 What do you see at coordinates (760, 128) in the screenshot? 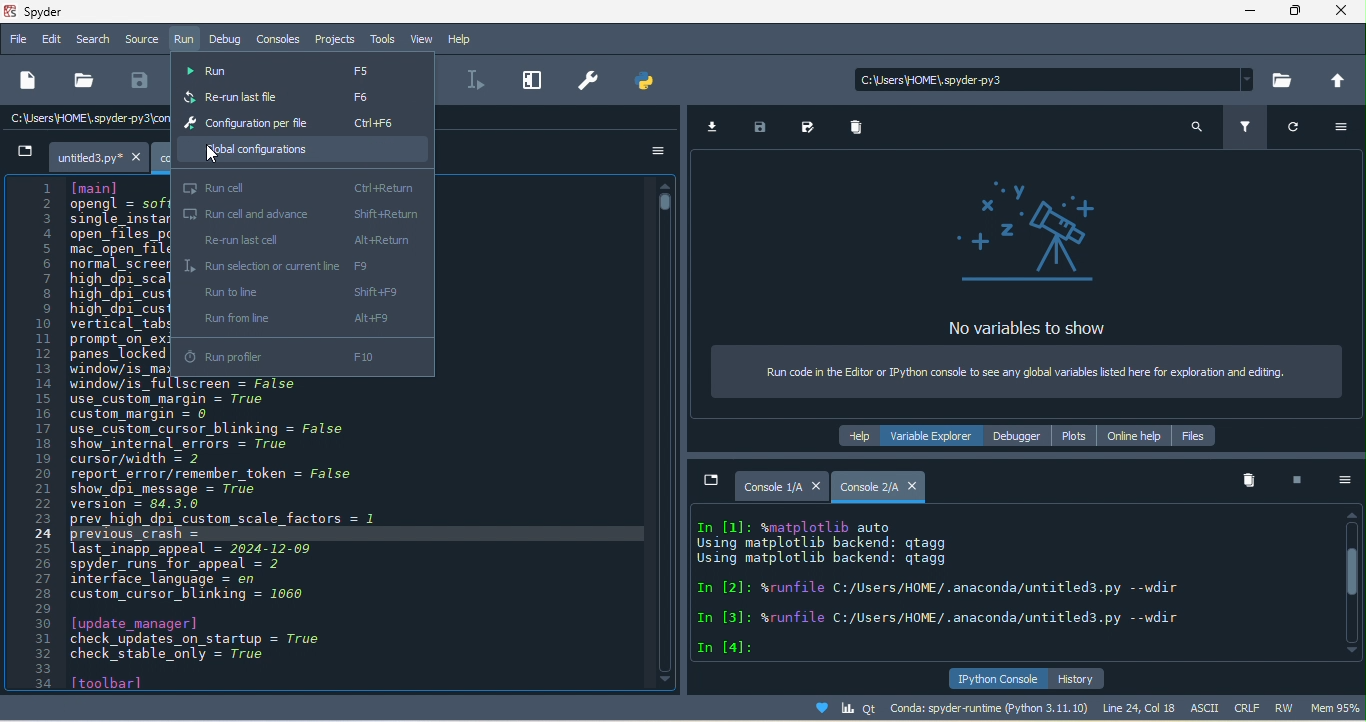
I see `save` at bounding box center [760, 128].